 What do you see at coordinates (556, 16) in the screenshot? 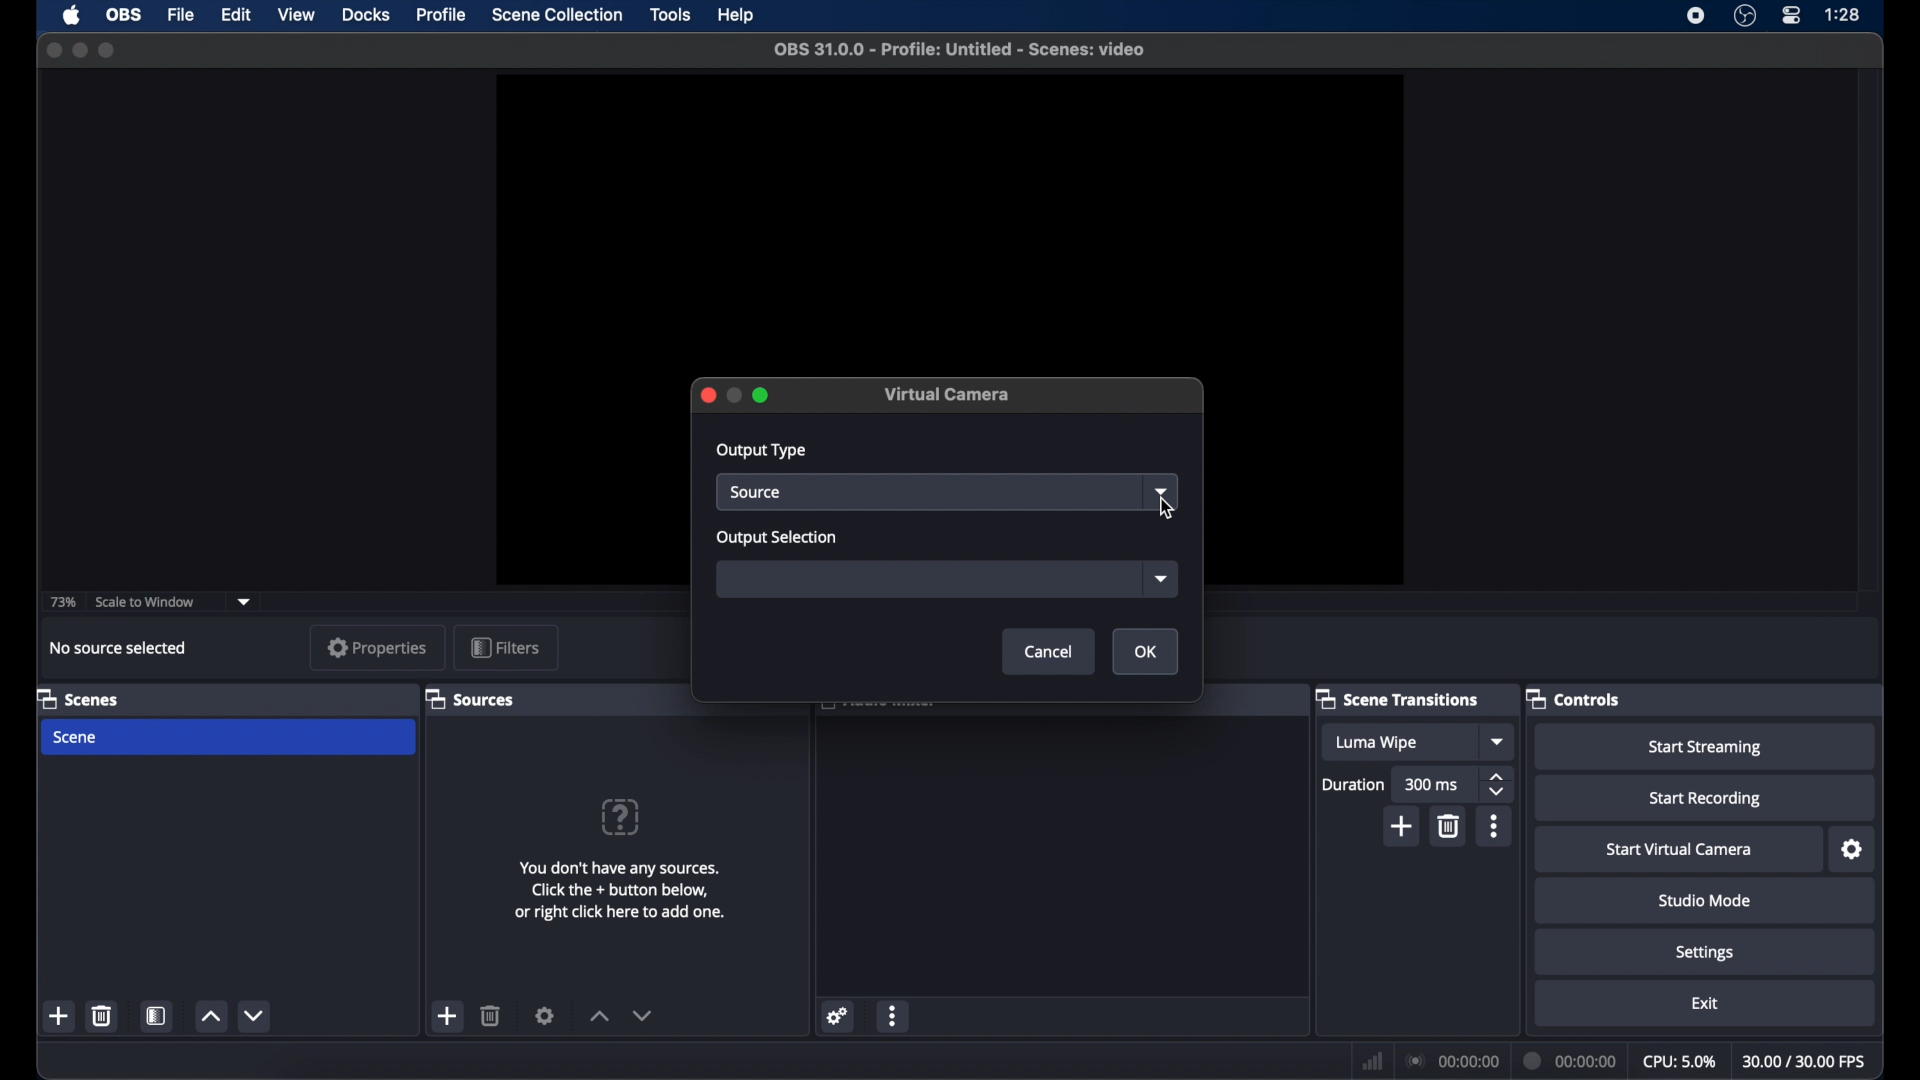
I see `scene collection` at bounding box center [556, 16].